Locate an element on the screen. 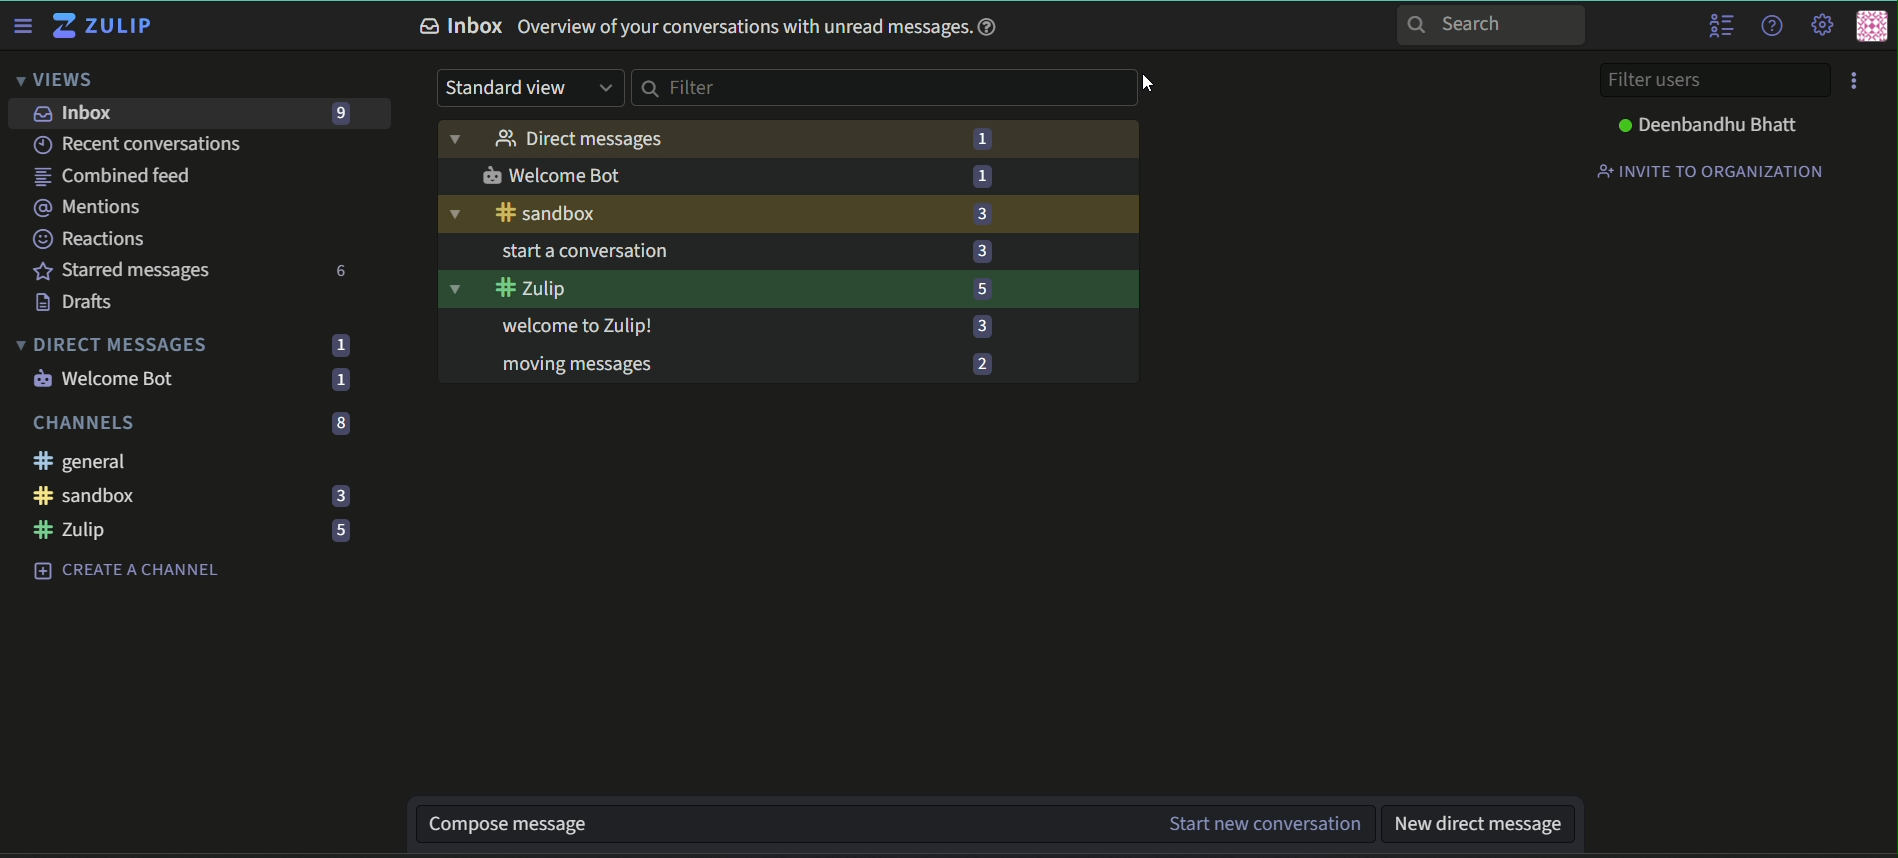 This screenshot has width=1898, height=858. #general is located at coordinates (698, 214).